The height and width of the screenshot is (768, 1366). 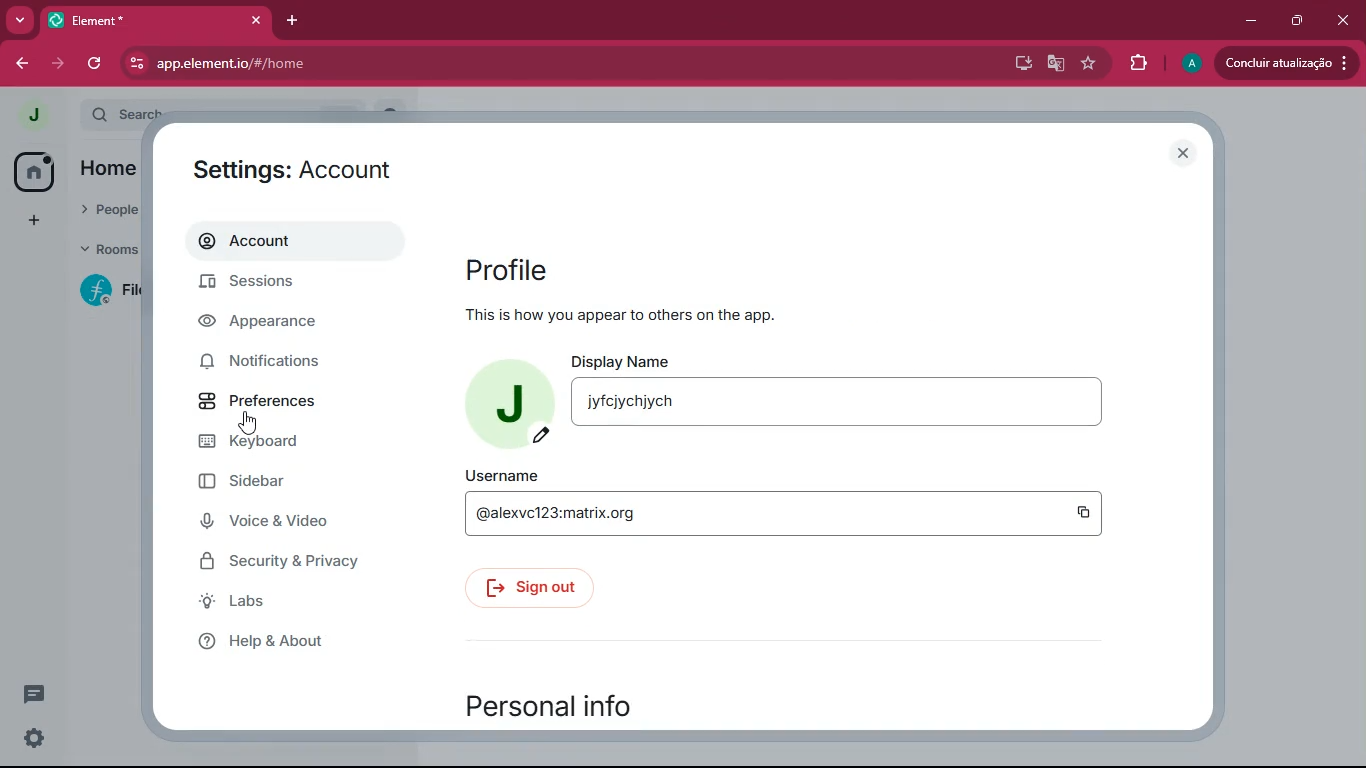 I want to click on add tab, so click(x=291, y=20).